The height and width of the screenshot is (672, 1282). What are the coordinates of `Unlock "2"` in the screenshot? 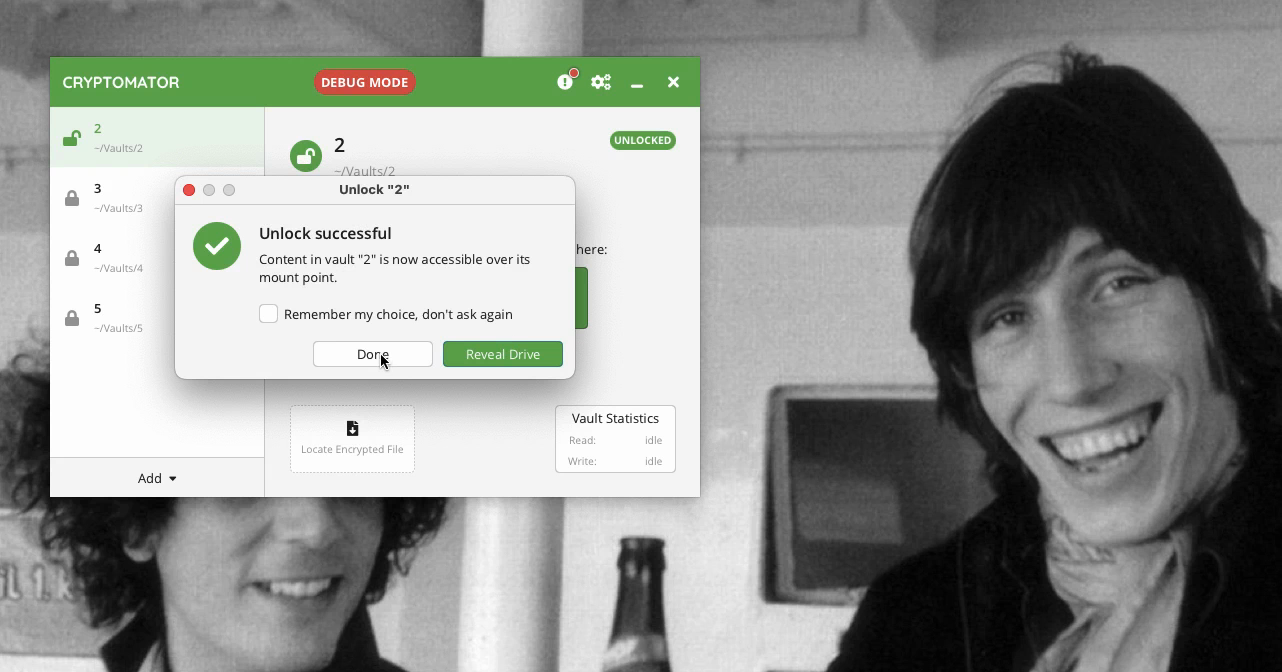 It's located at (378, 189).